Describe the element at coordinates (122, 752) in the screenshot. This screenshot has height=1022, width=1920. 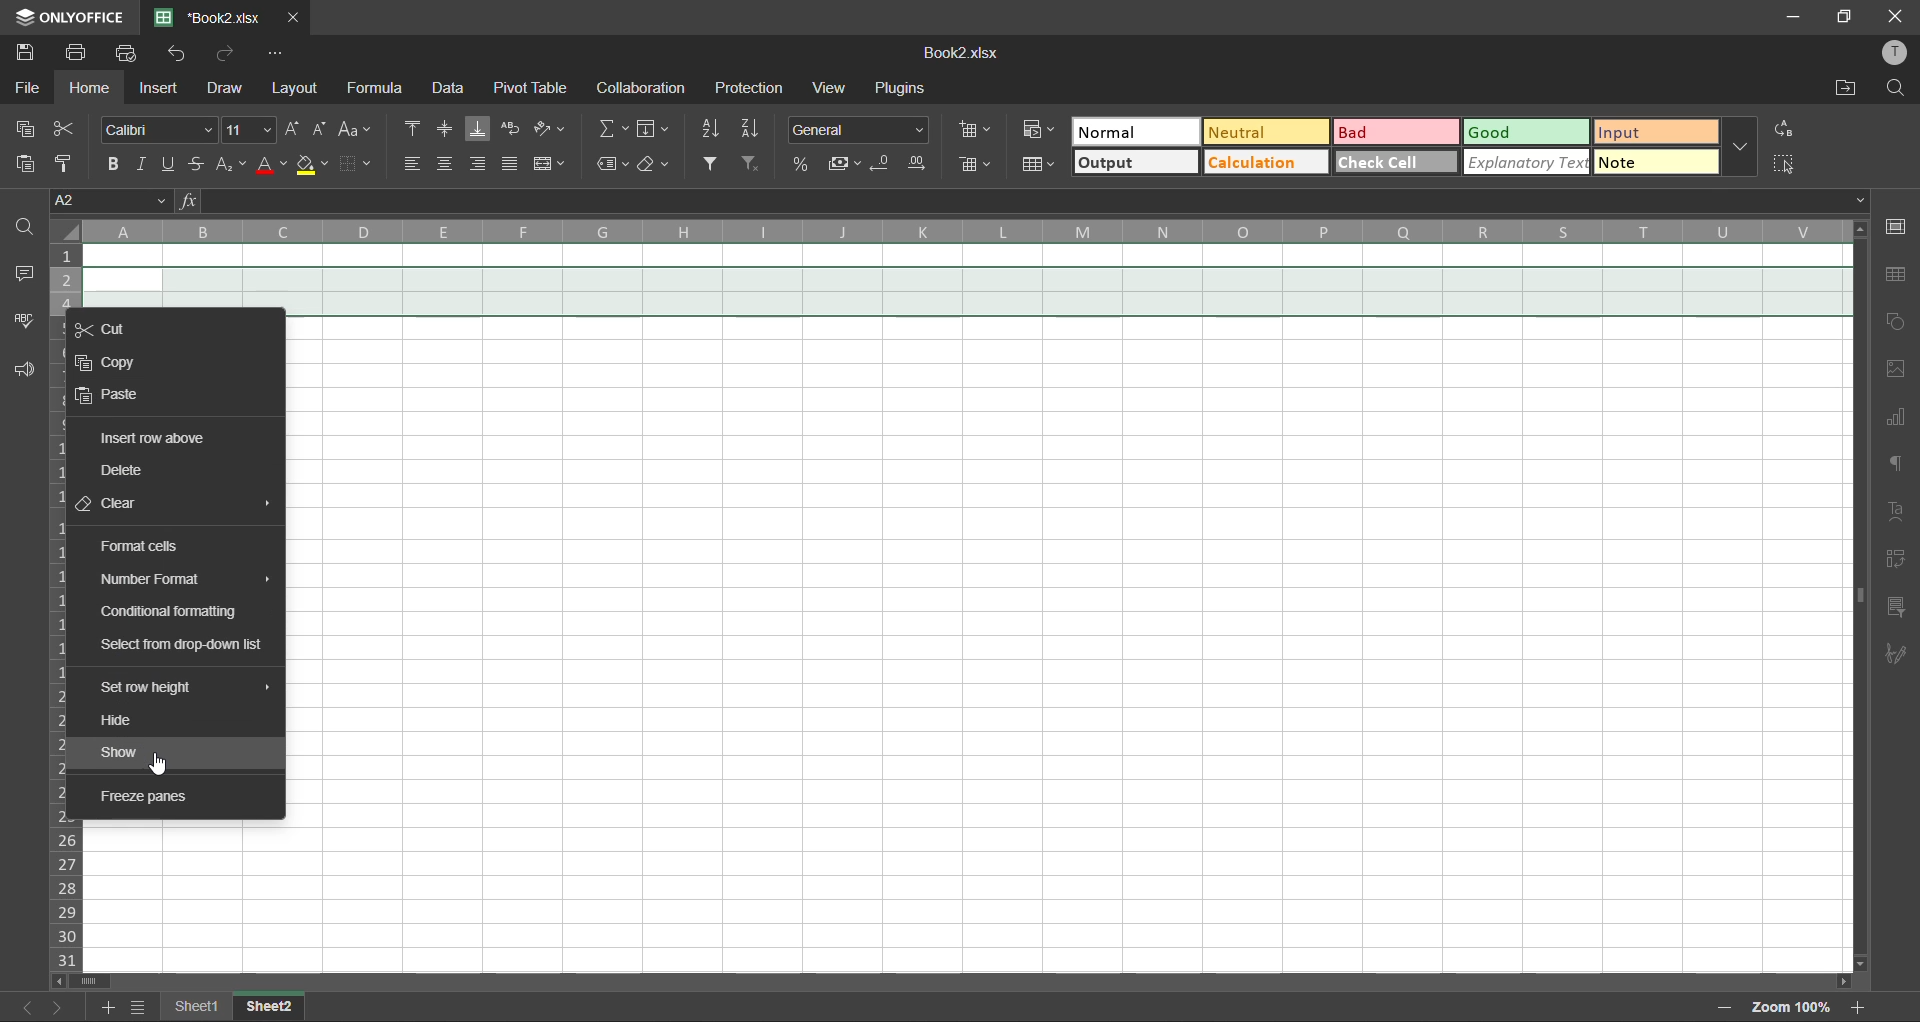
I see `show` at that location.